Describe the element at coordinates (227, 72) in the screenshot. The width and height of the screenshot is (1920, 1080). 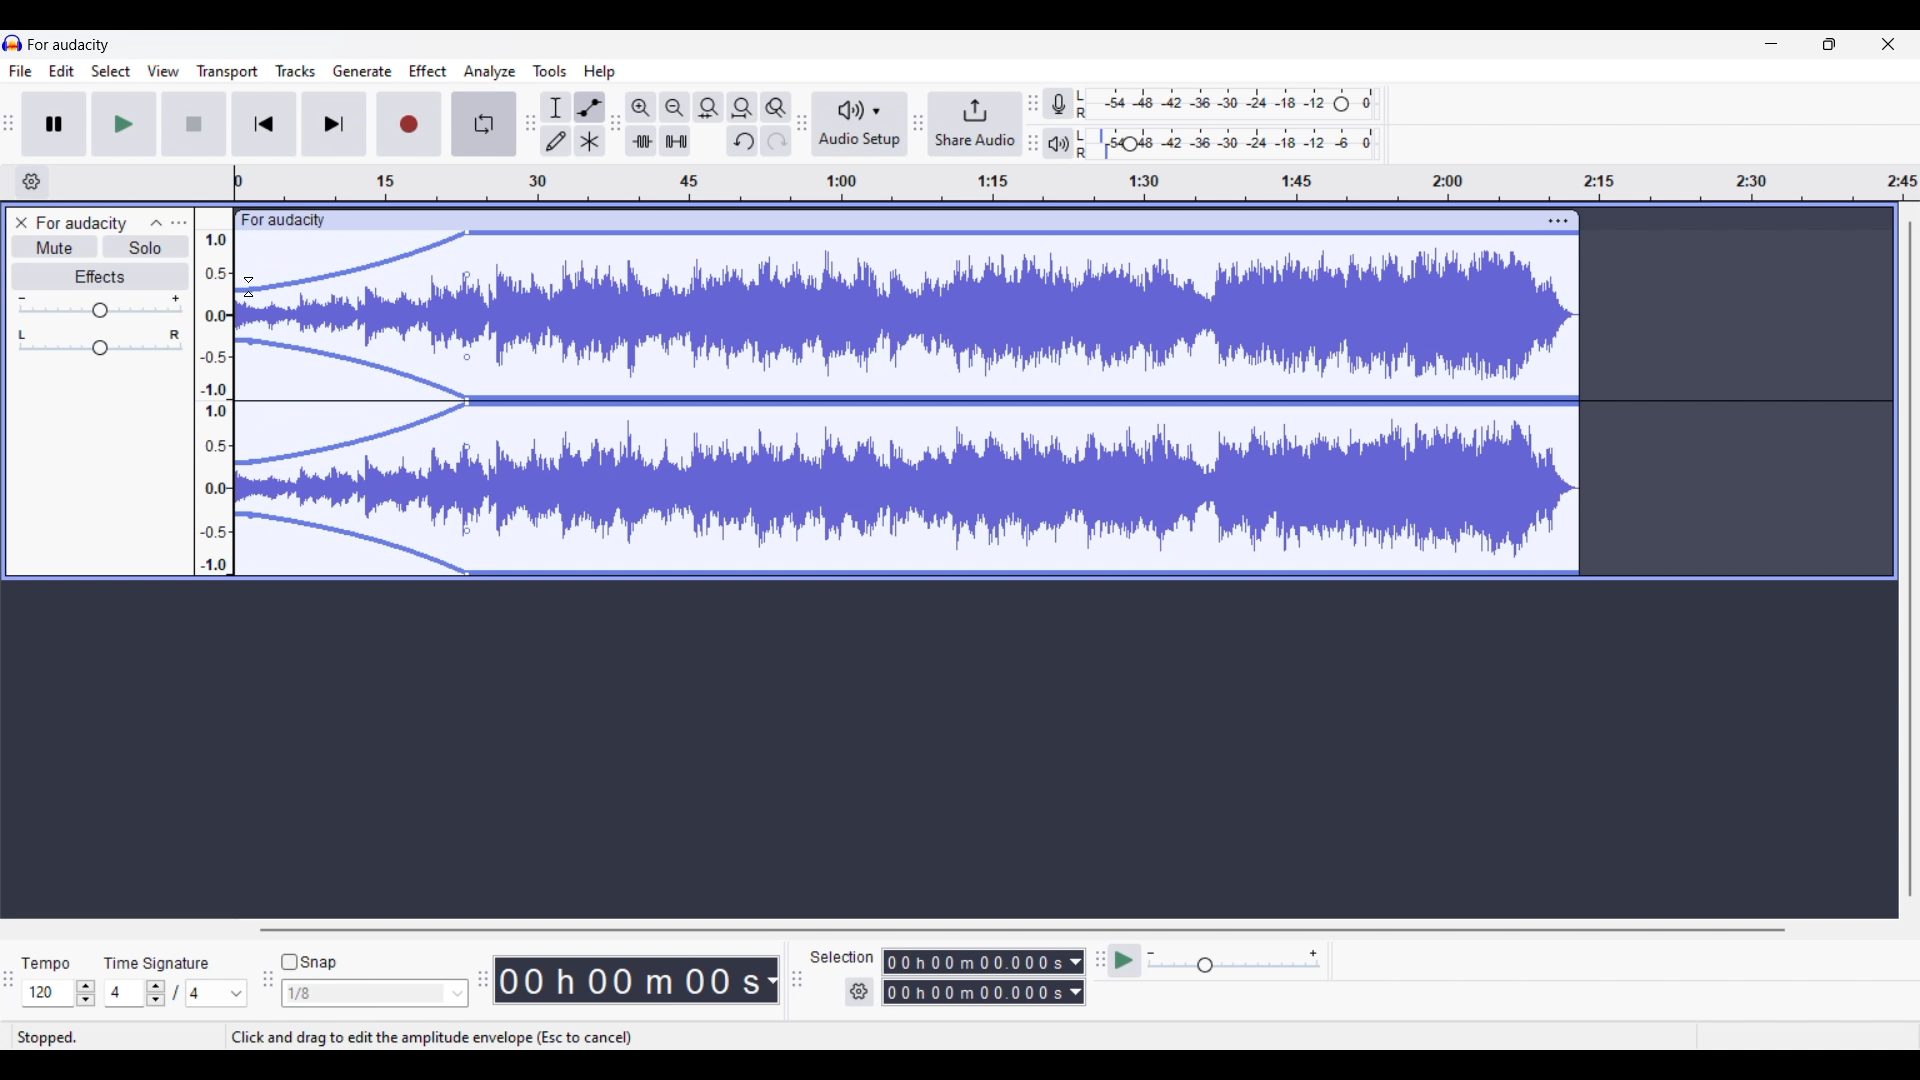
I see `Transport` at that location.